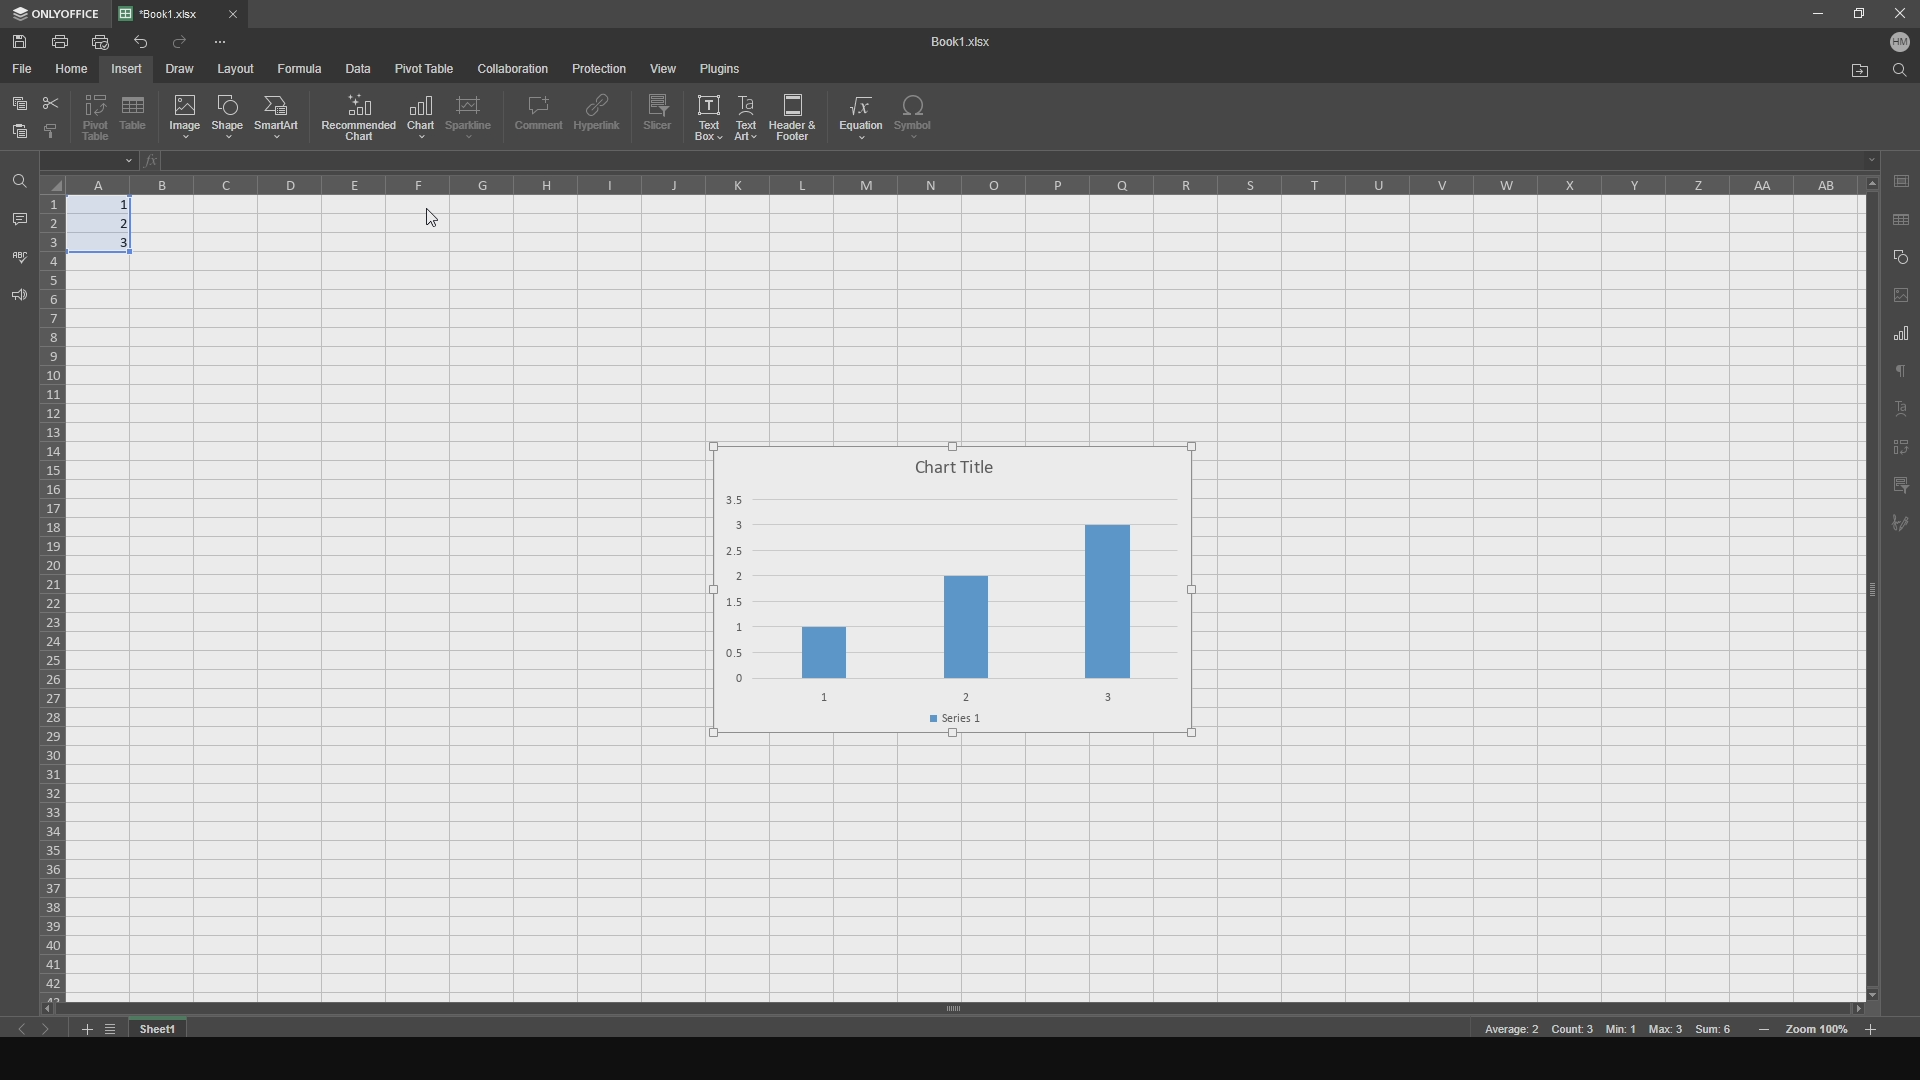 Image resolution: width=1920 pixels, height=1080 pixels. Describe the element at coordinates (1818, 1032) in the screenshot. I see `zoom` at that location.